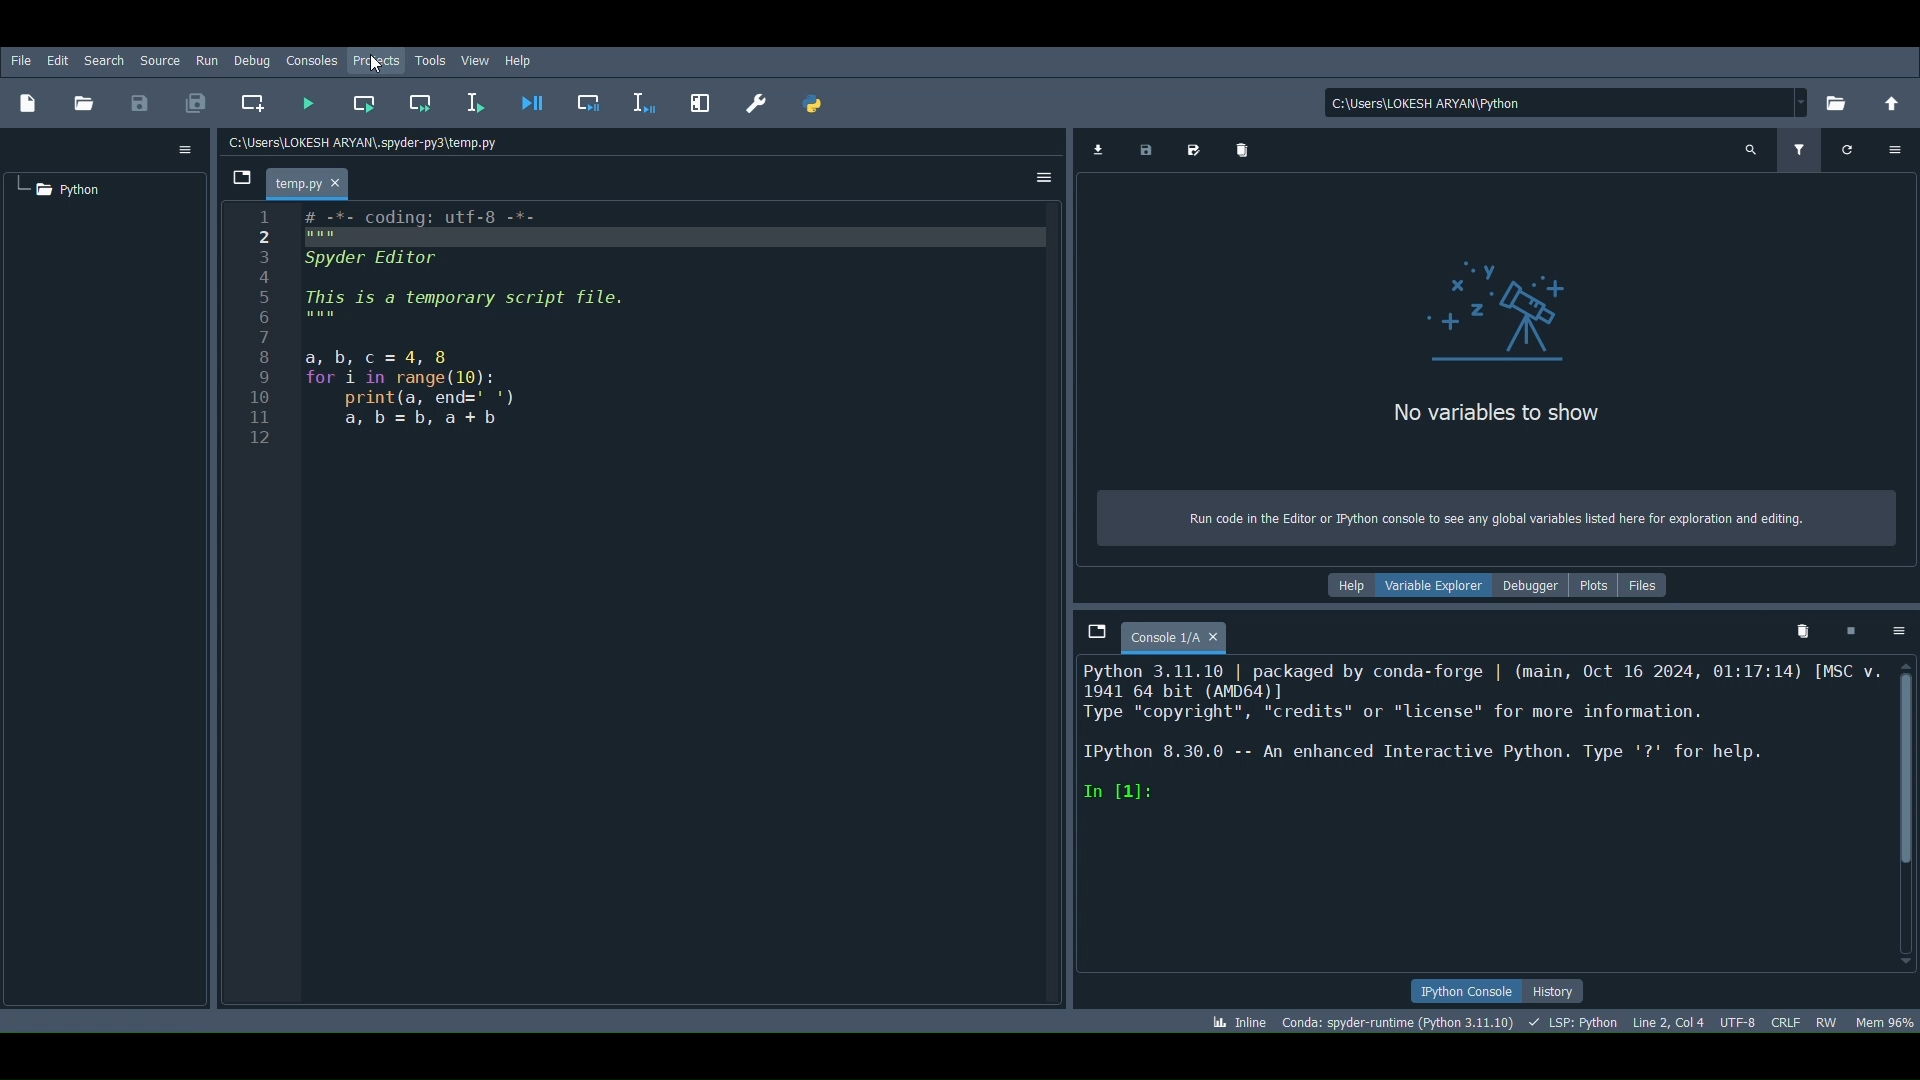 This screenshot has width=1920, height=1080. Describe the element at coordinates (136, 102) in the screenshot. I see `Save file (Ctrl + S)` at that location.